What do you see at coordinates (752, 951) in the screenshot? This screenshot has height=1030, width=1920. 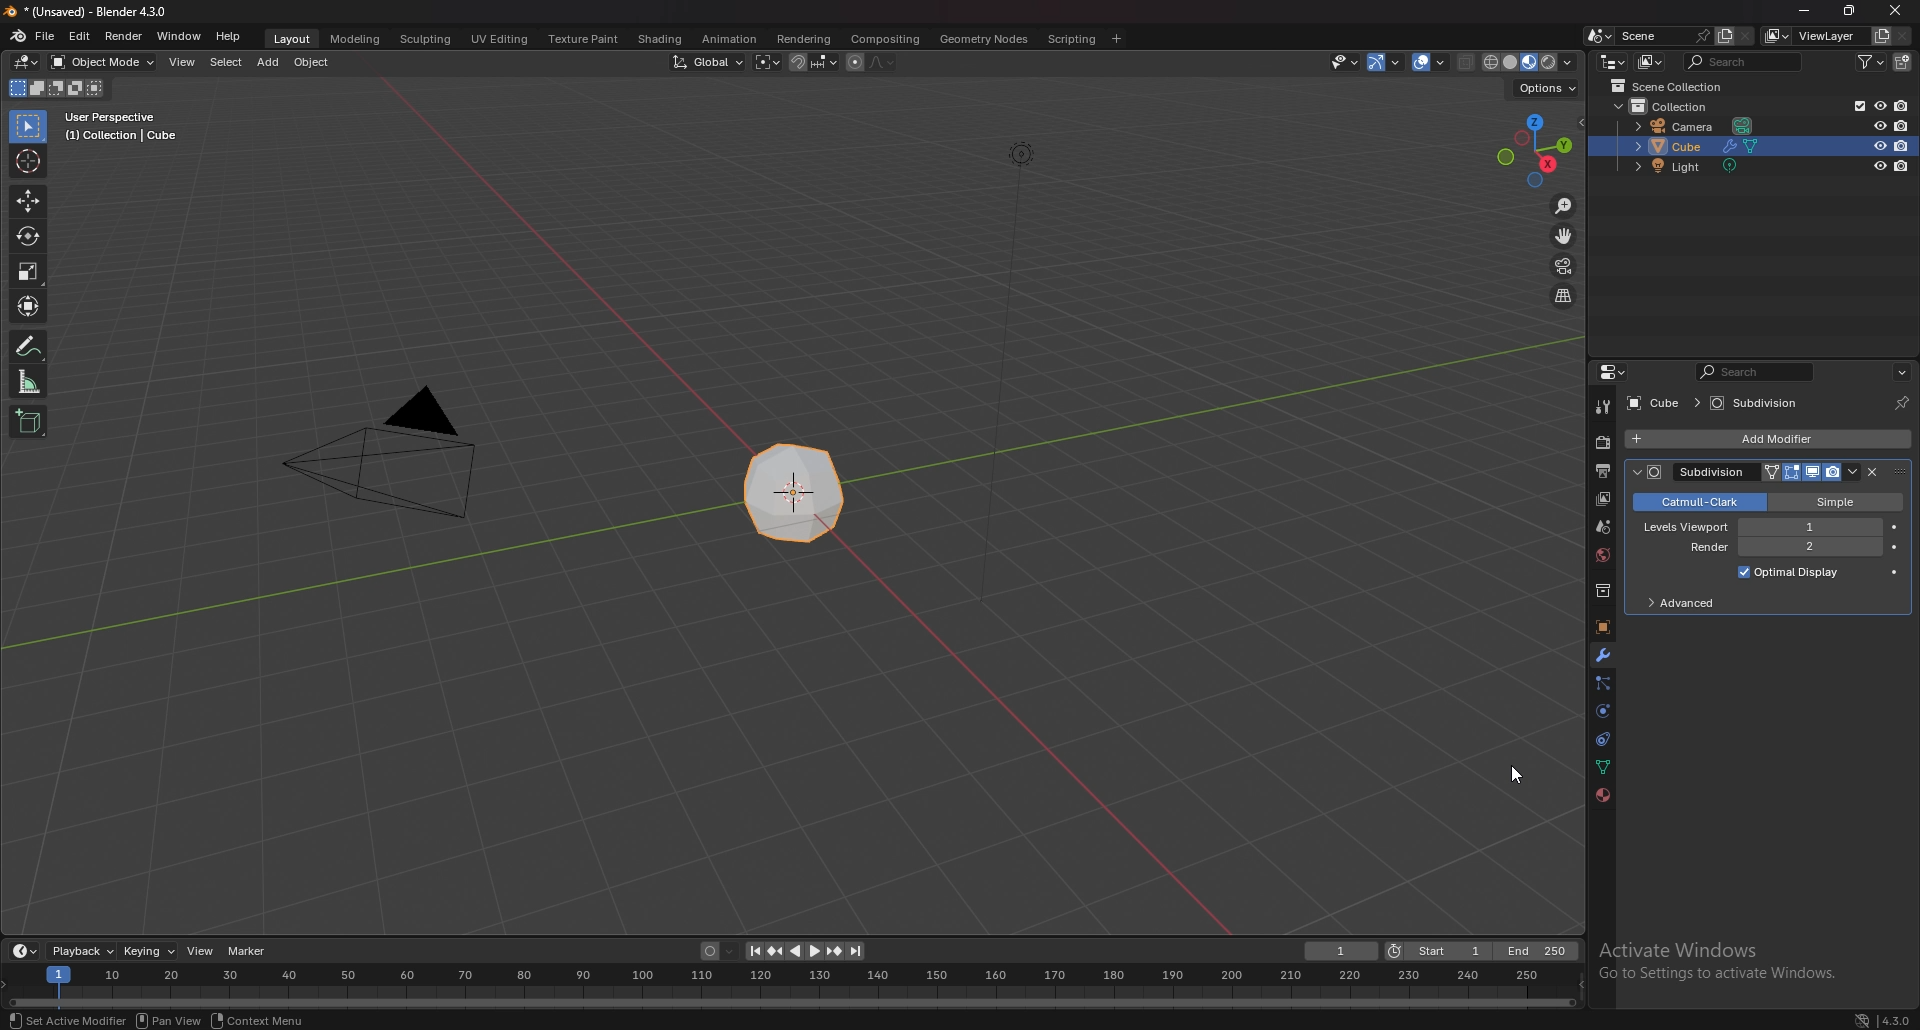 I see `jump to endpoint` at bounding box center [752, 951].